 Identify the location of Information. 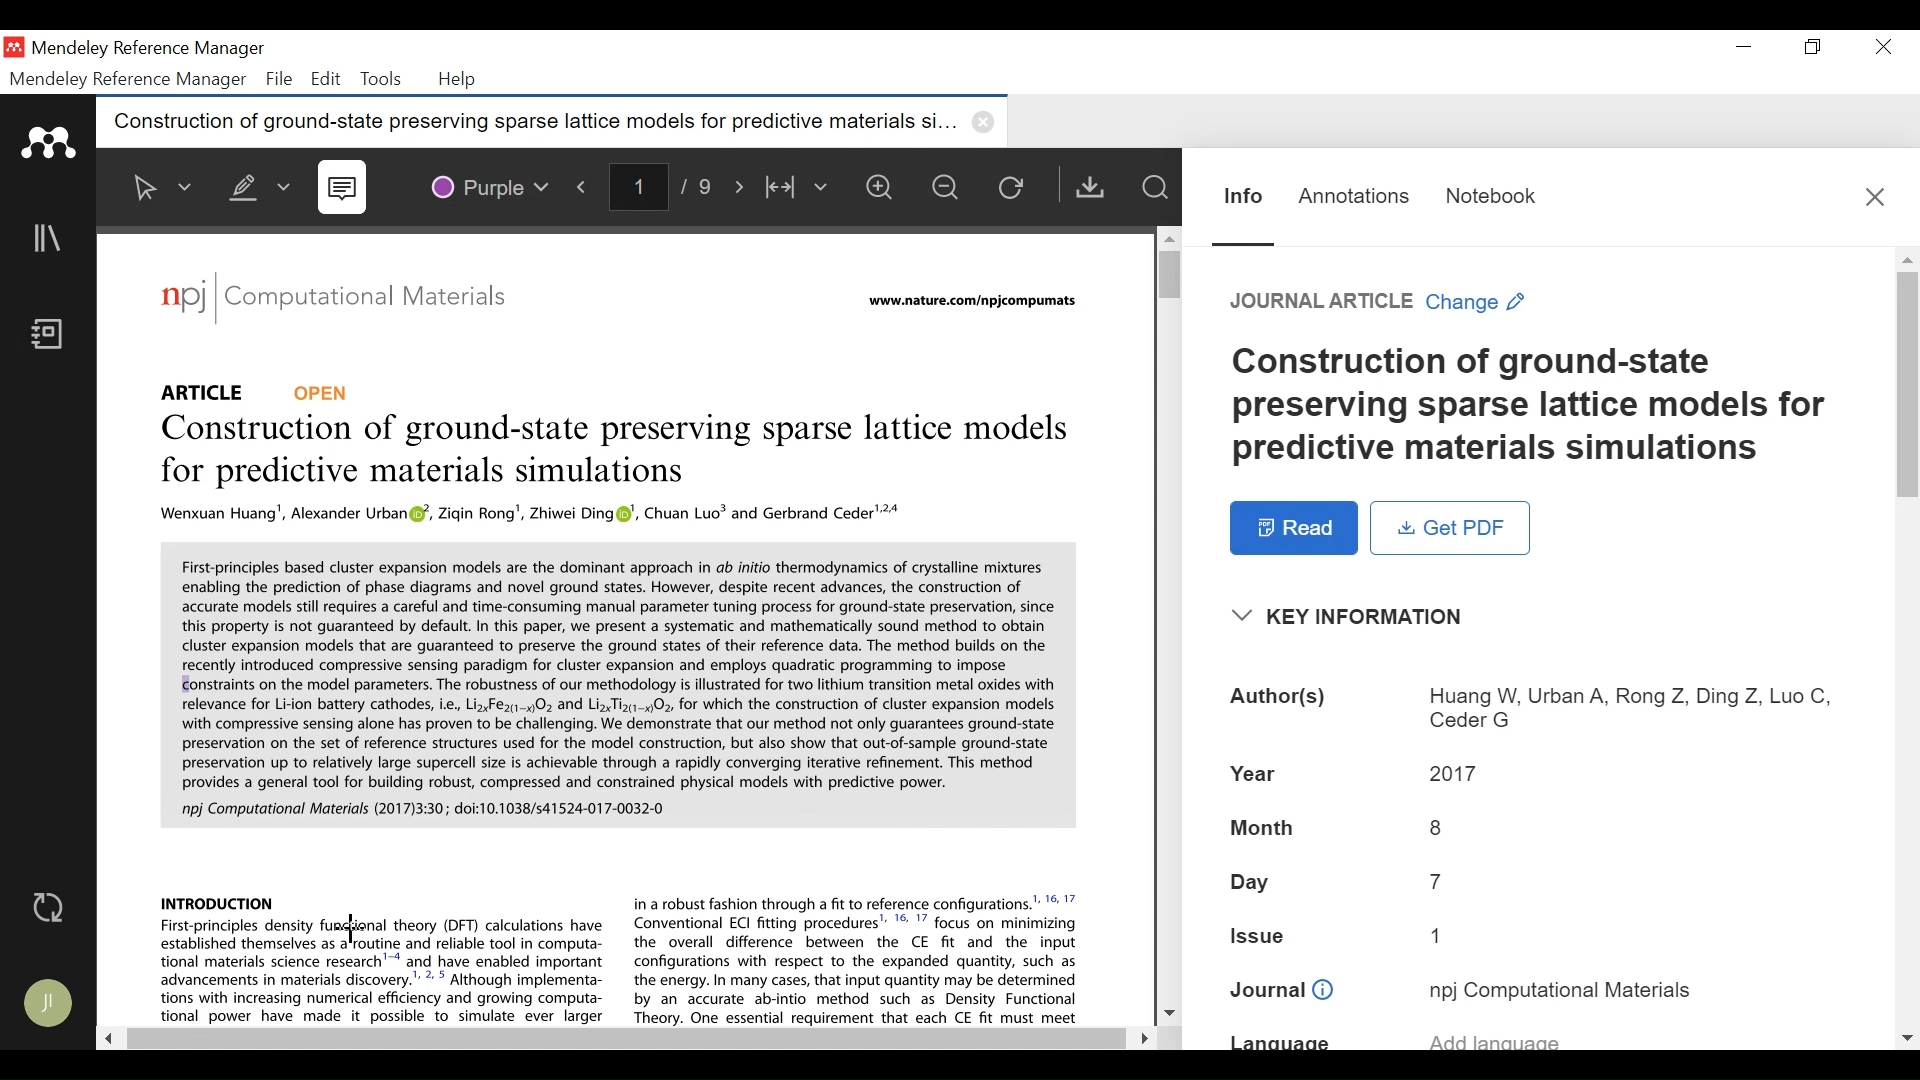
(1240, 194).